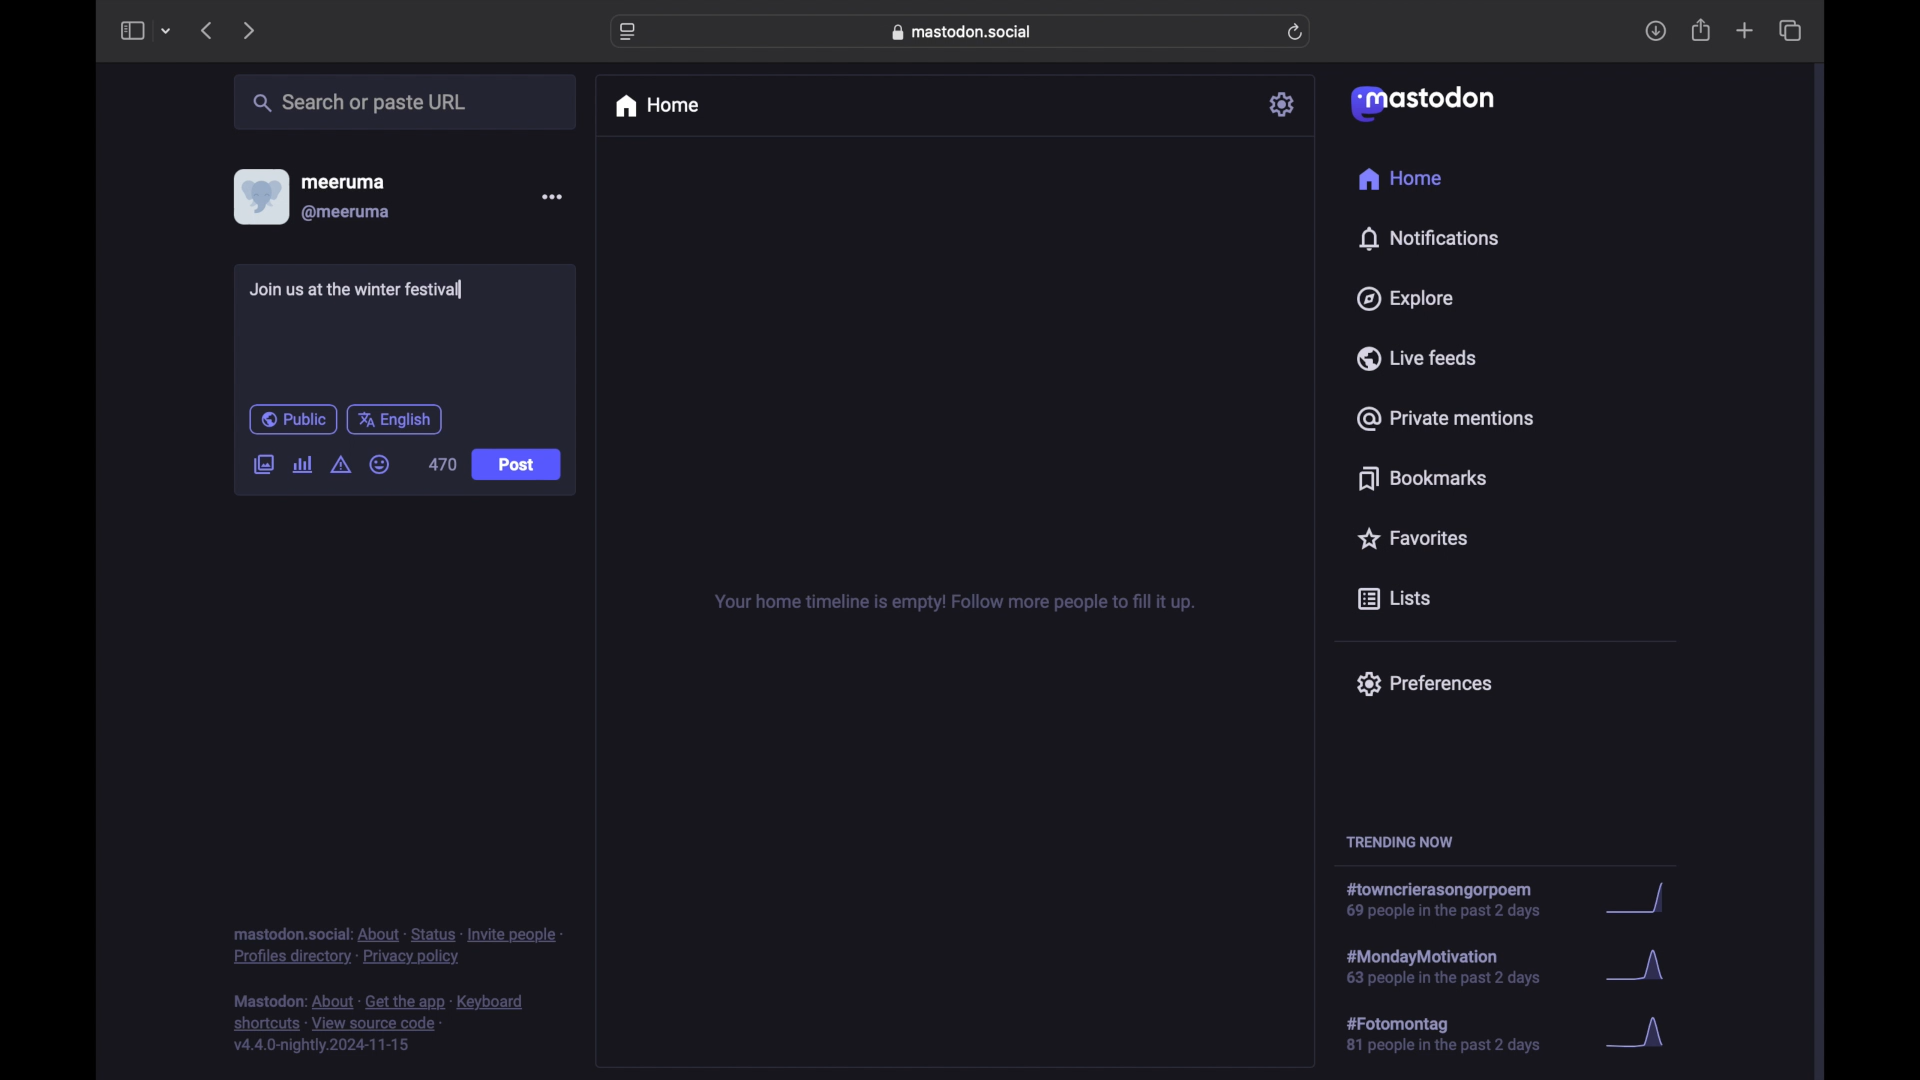 This screenshot has width=1920, height=1080. I want to click on graph, so click(1641, 900).